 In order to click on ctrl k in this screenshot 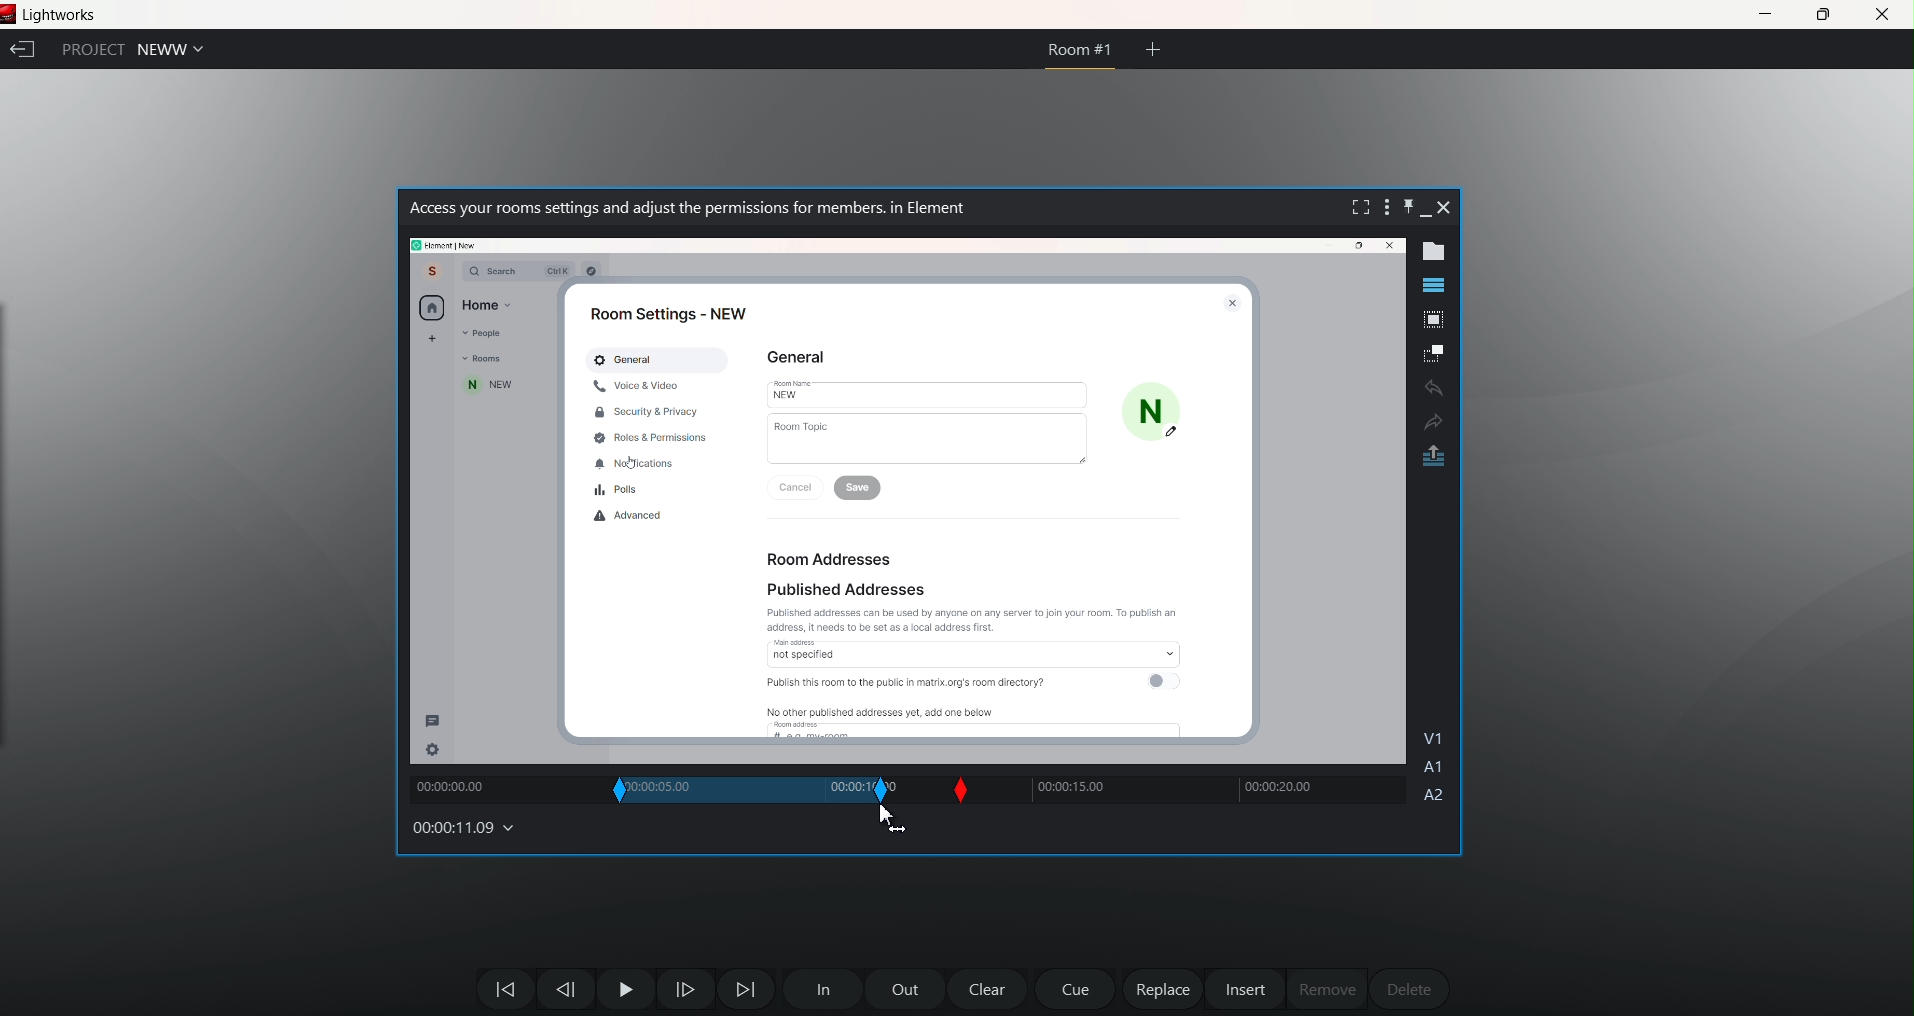, I will do `click(558, 271)`.